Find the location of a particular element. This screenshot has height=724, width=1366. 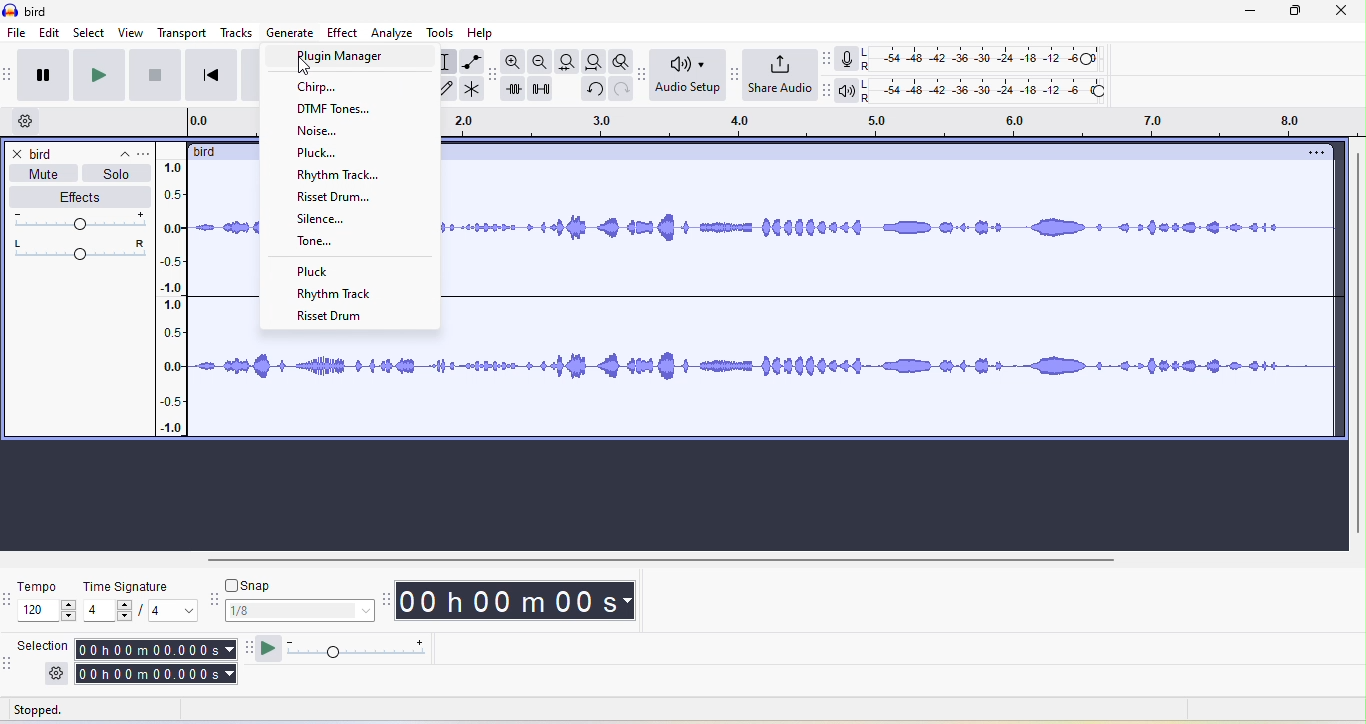

draw tool is located at coordinates (451, 88).